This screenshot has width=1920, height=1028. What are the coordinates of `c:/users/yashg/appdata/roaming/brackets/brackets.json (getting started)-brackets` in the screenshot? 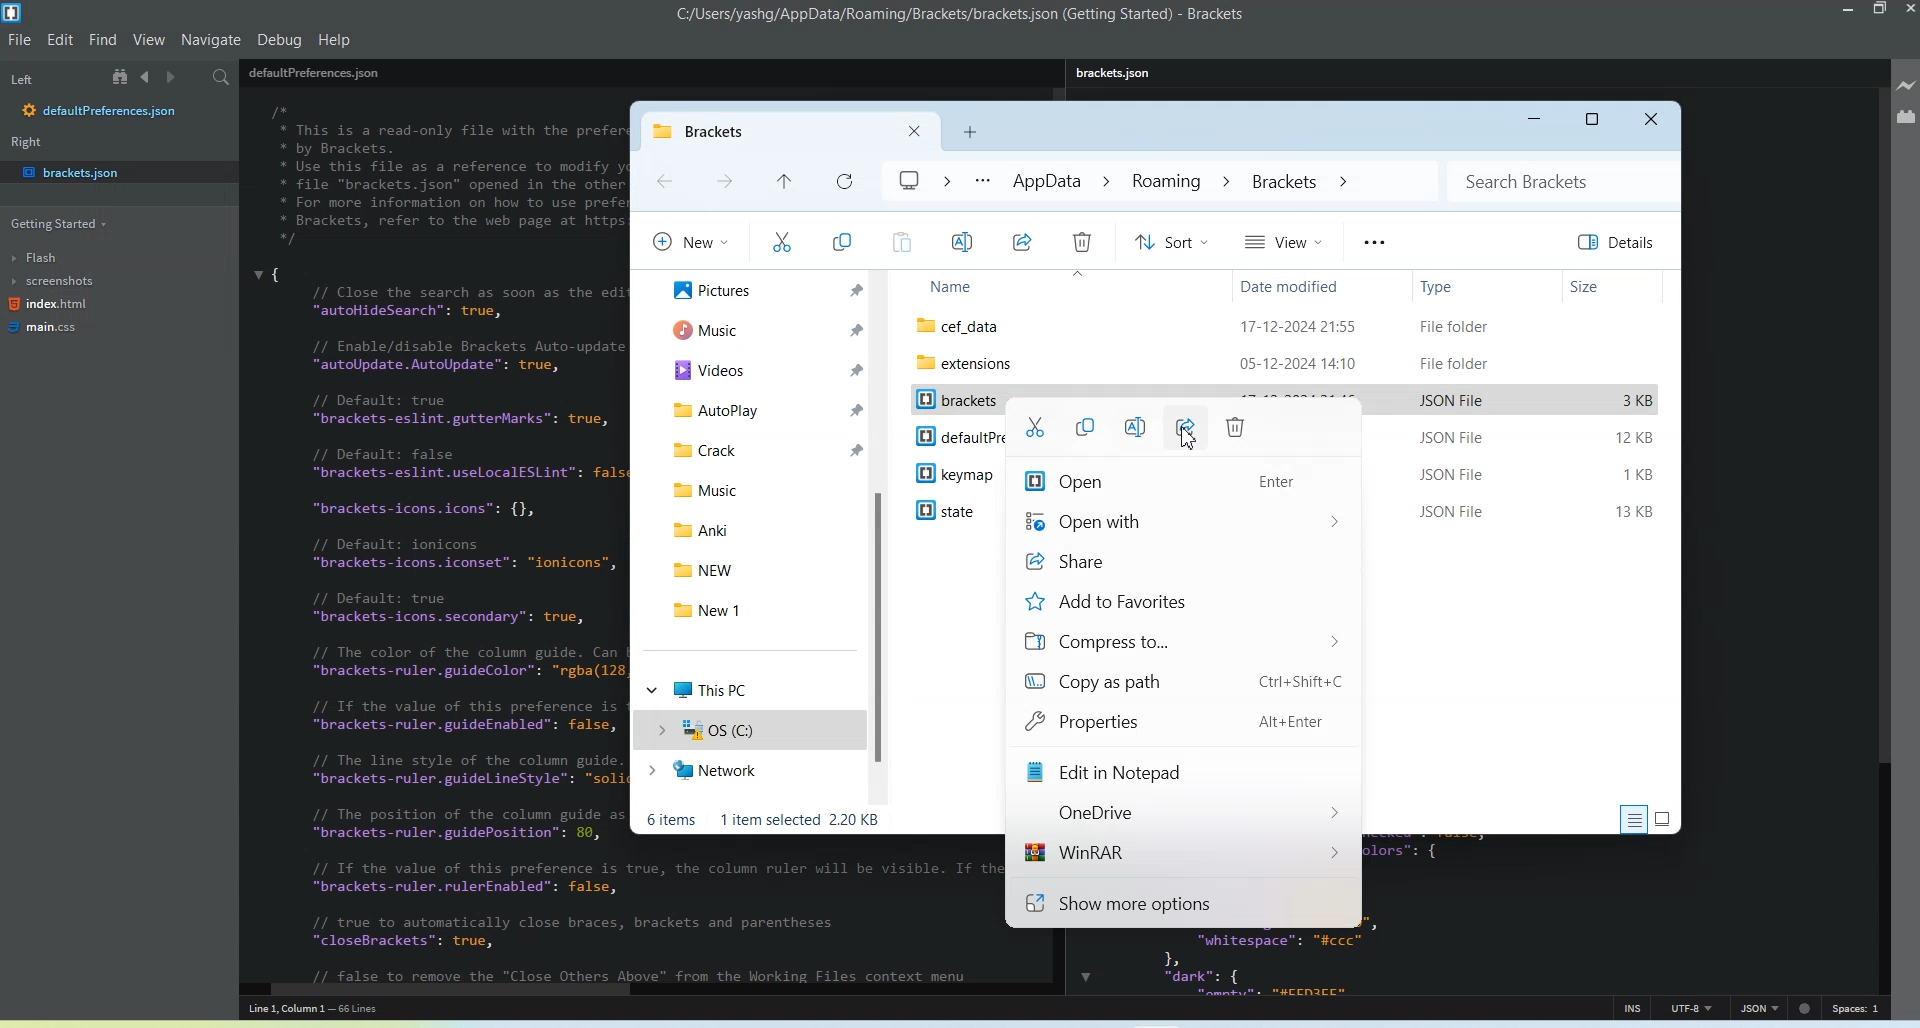 It's located at (961, 15).